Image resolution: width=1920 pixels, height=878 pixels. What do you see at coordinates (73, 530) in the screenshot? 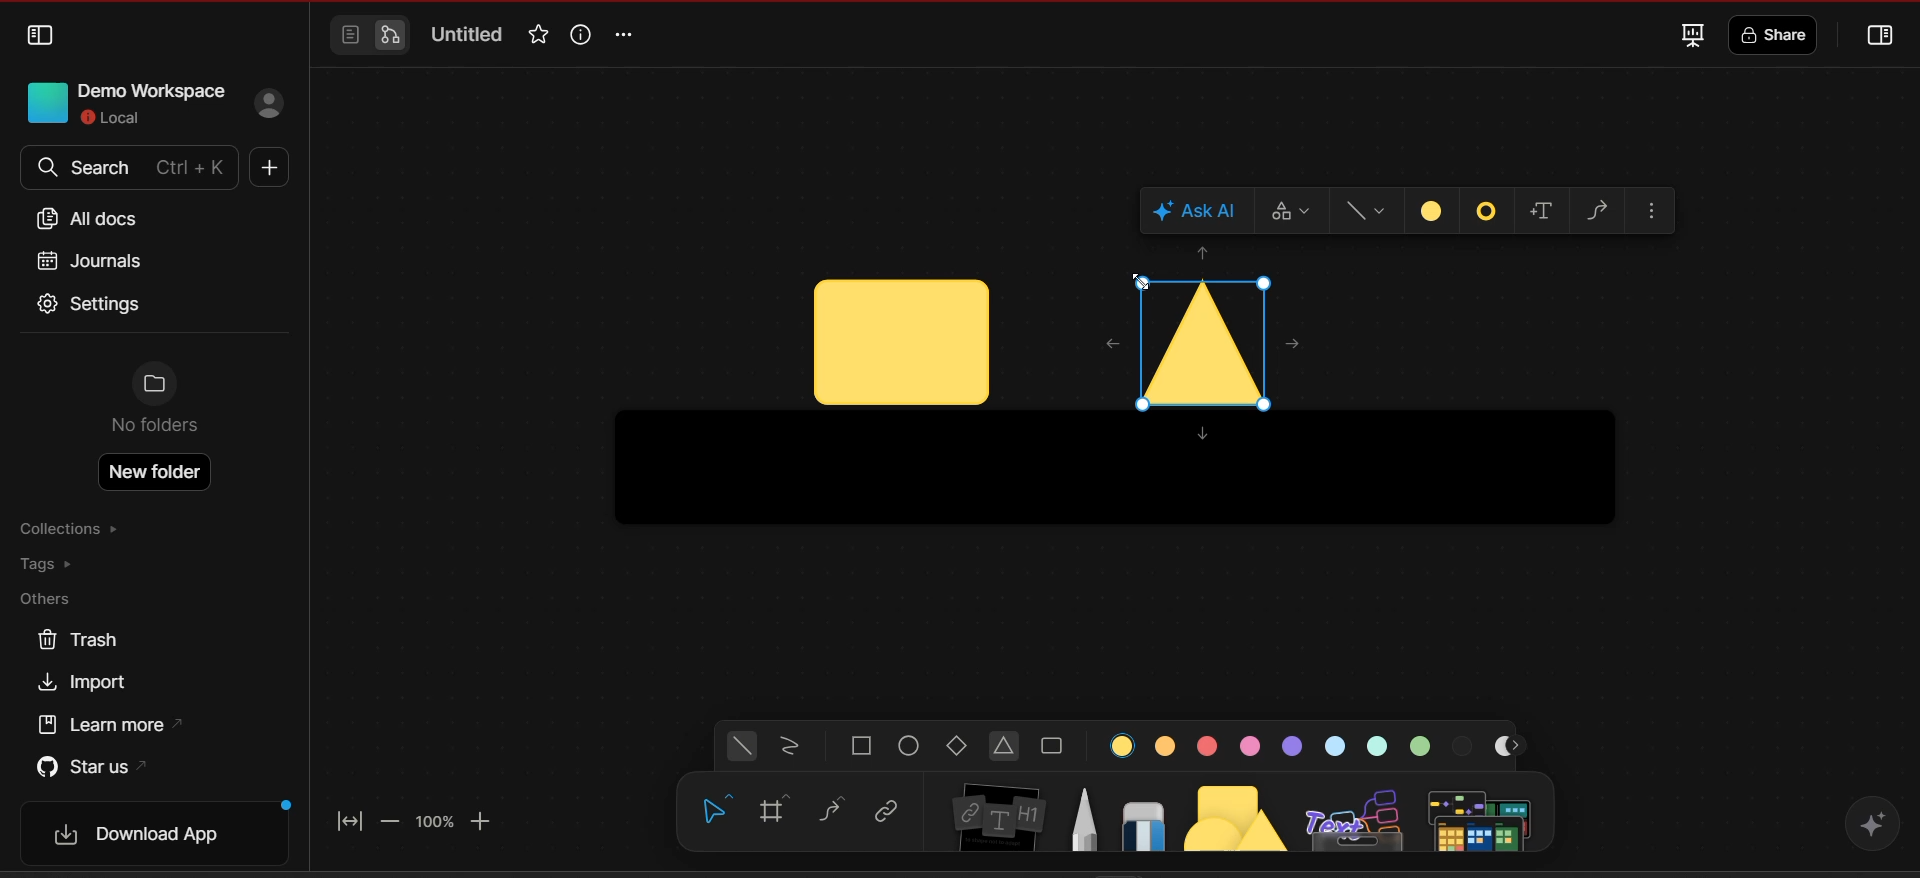
I see `collections` at bounding box center [73, 530].